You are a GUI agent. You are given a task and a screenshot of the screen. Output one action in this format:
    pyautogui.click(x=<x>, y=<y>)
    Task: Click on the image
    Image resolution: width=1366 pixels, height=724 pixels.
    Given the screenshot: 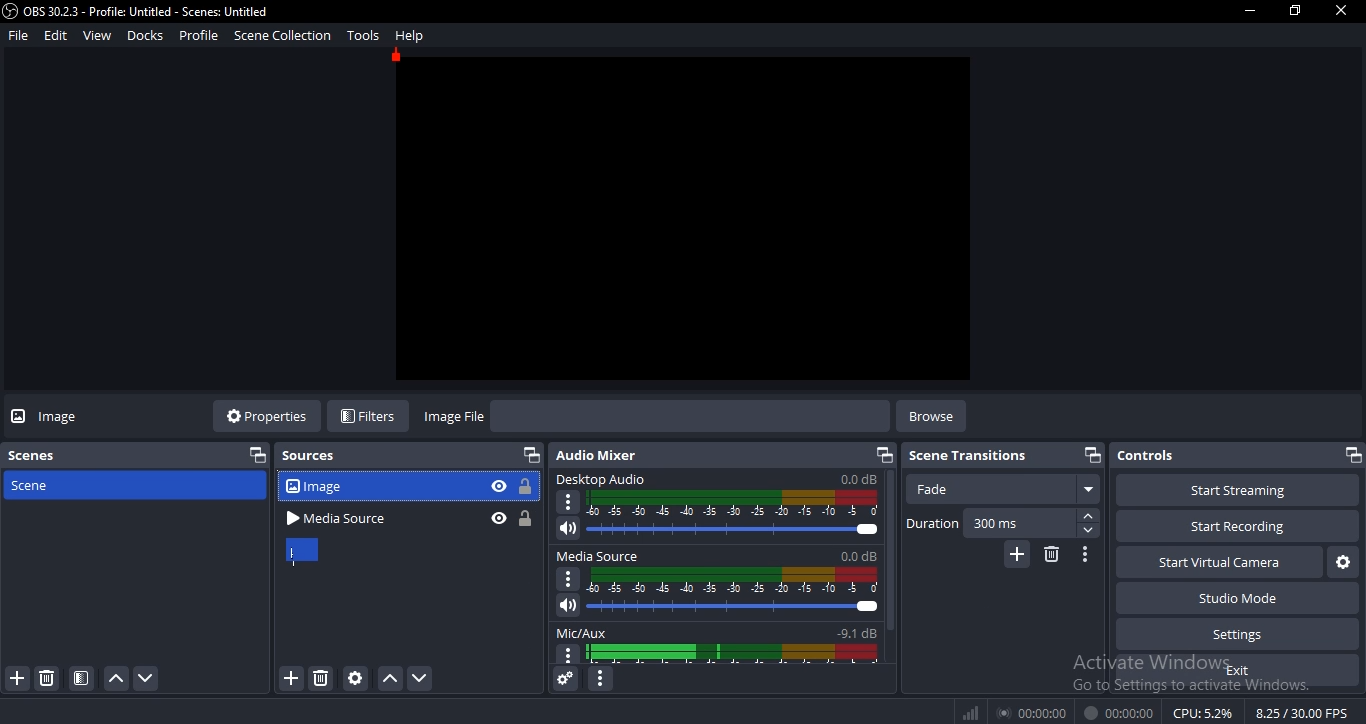 What is the action you would take?
    pyautogui.click(x=684, y=218)
    